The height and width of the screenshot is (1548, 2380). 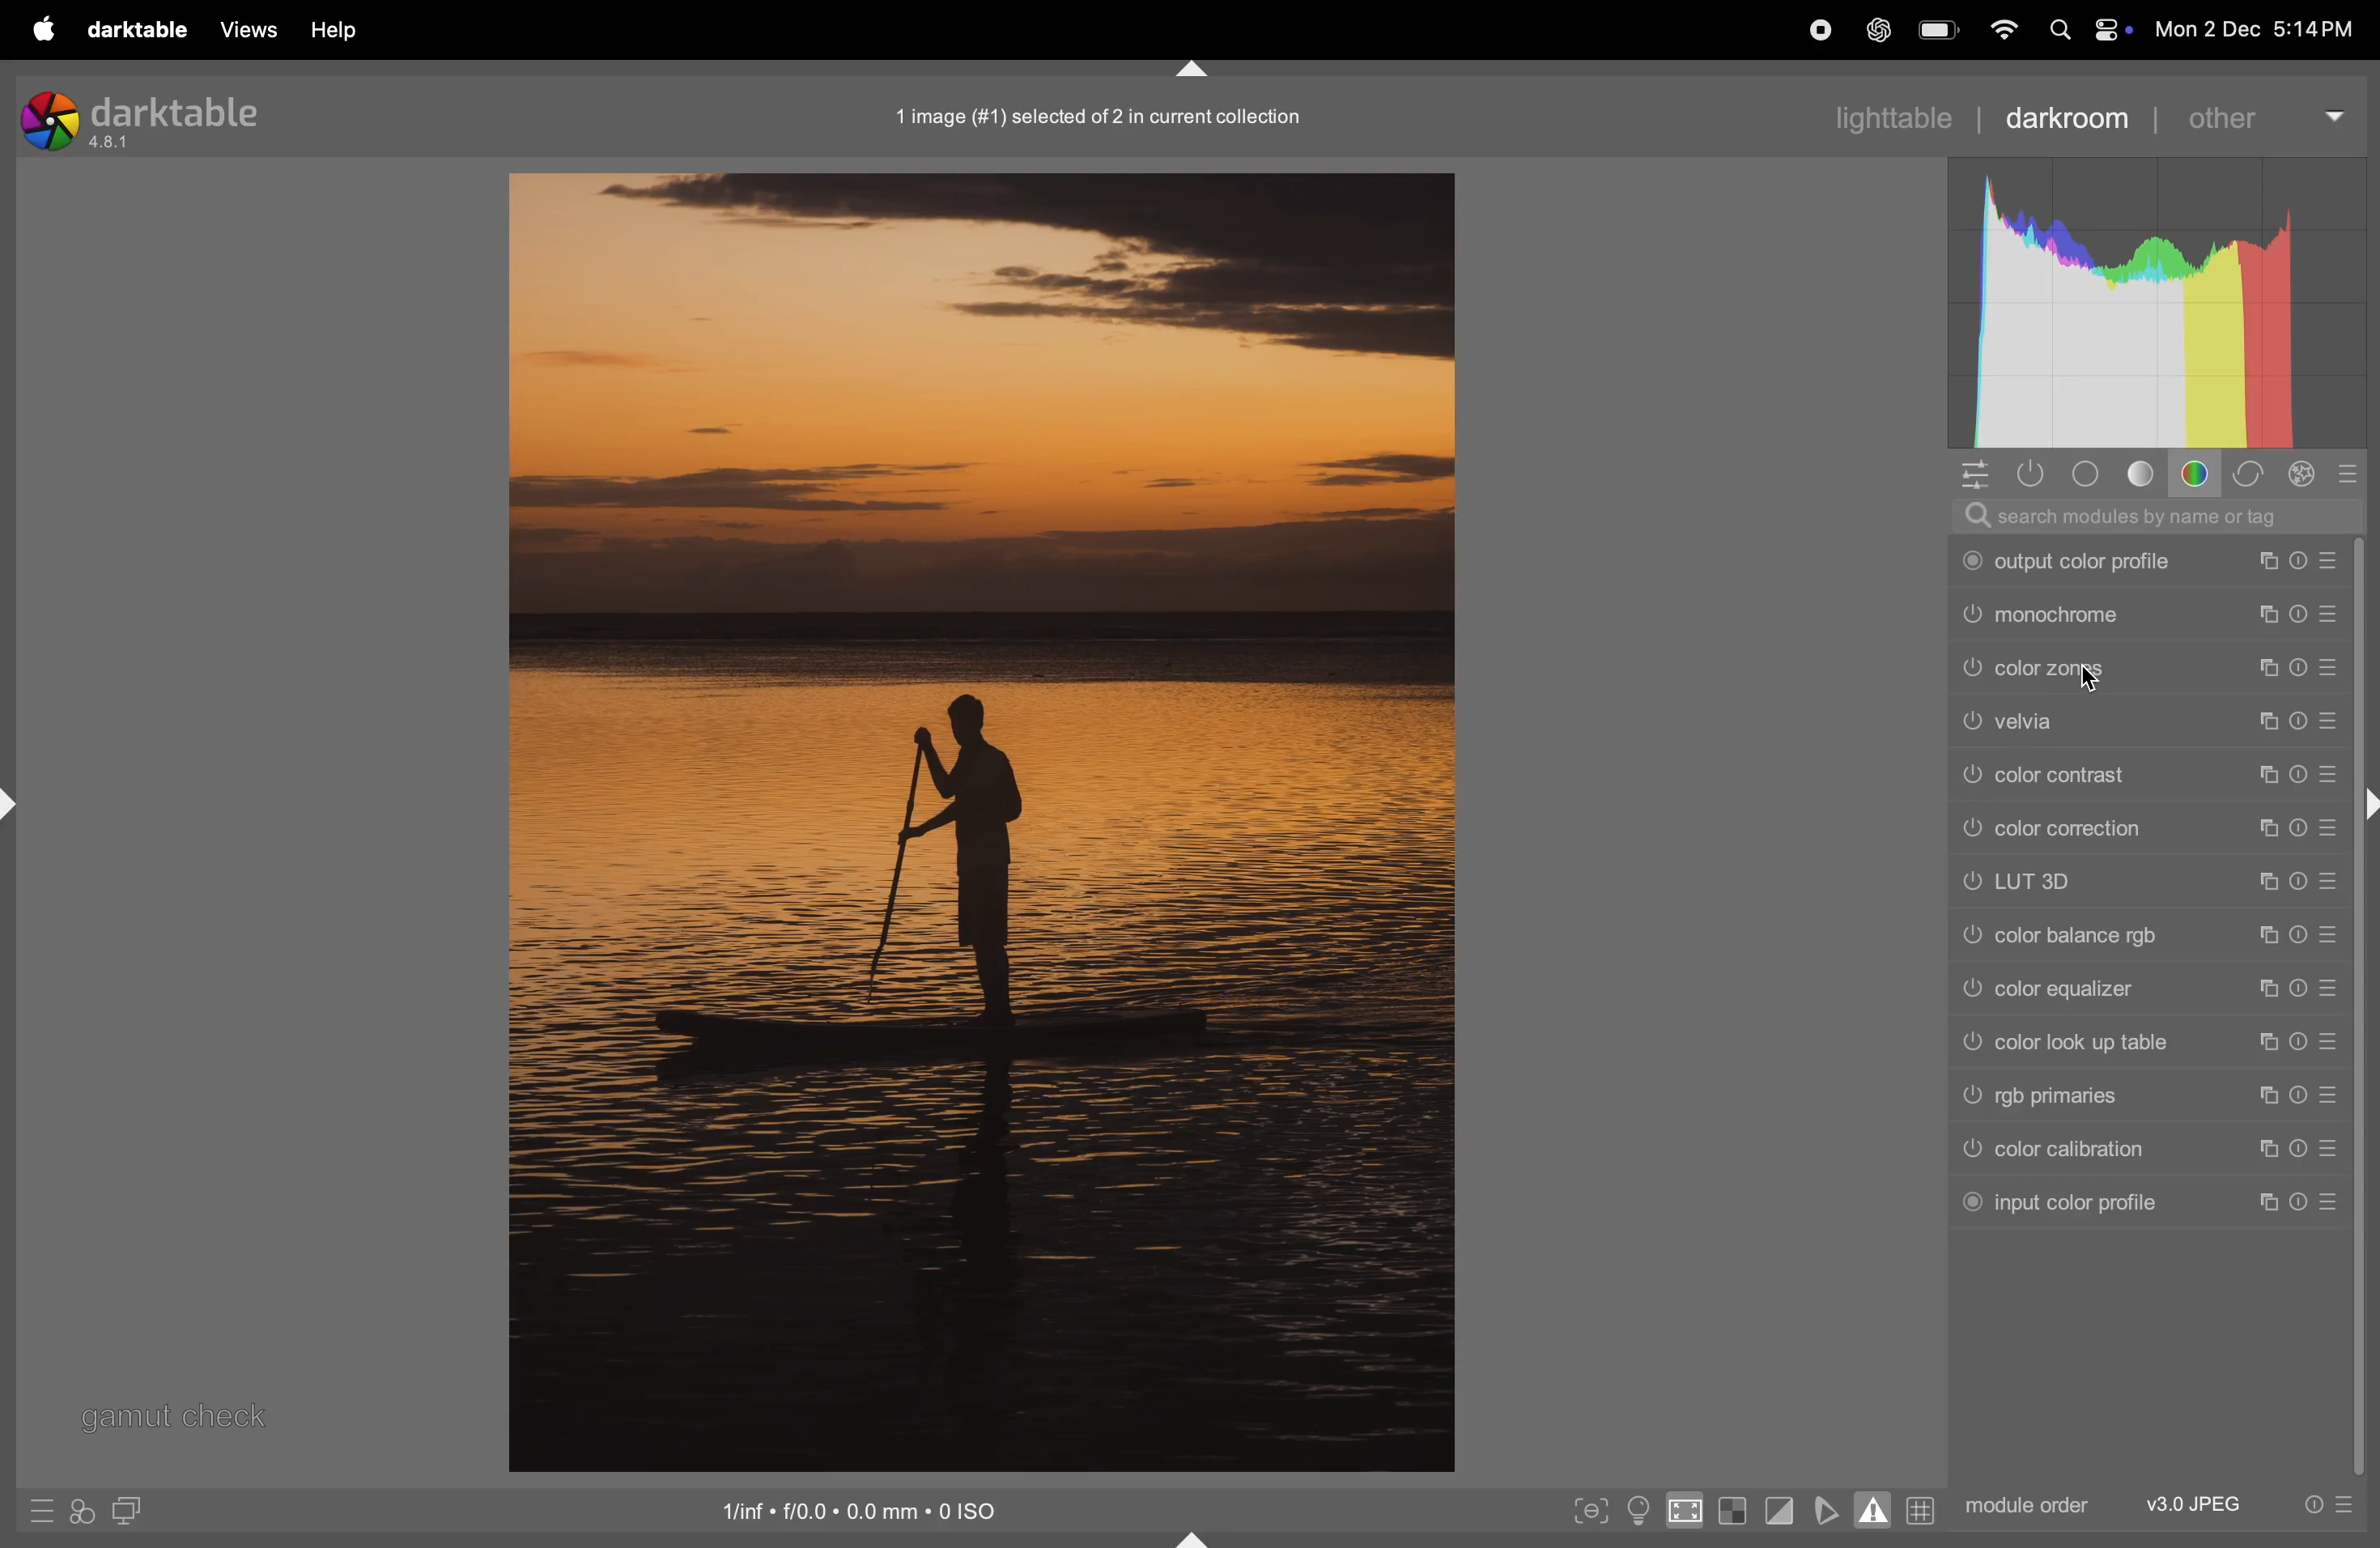 What do you see at coordinates (2296, 826) in the screenshot?
I see `Timer` at bounding box center [2296, 826].